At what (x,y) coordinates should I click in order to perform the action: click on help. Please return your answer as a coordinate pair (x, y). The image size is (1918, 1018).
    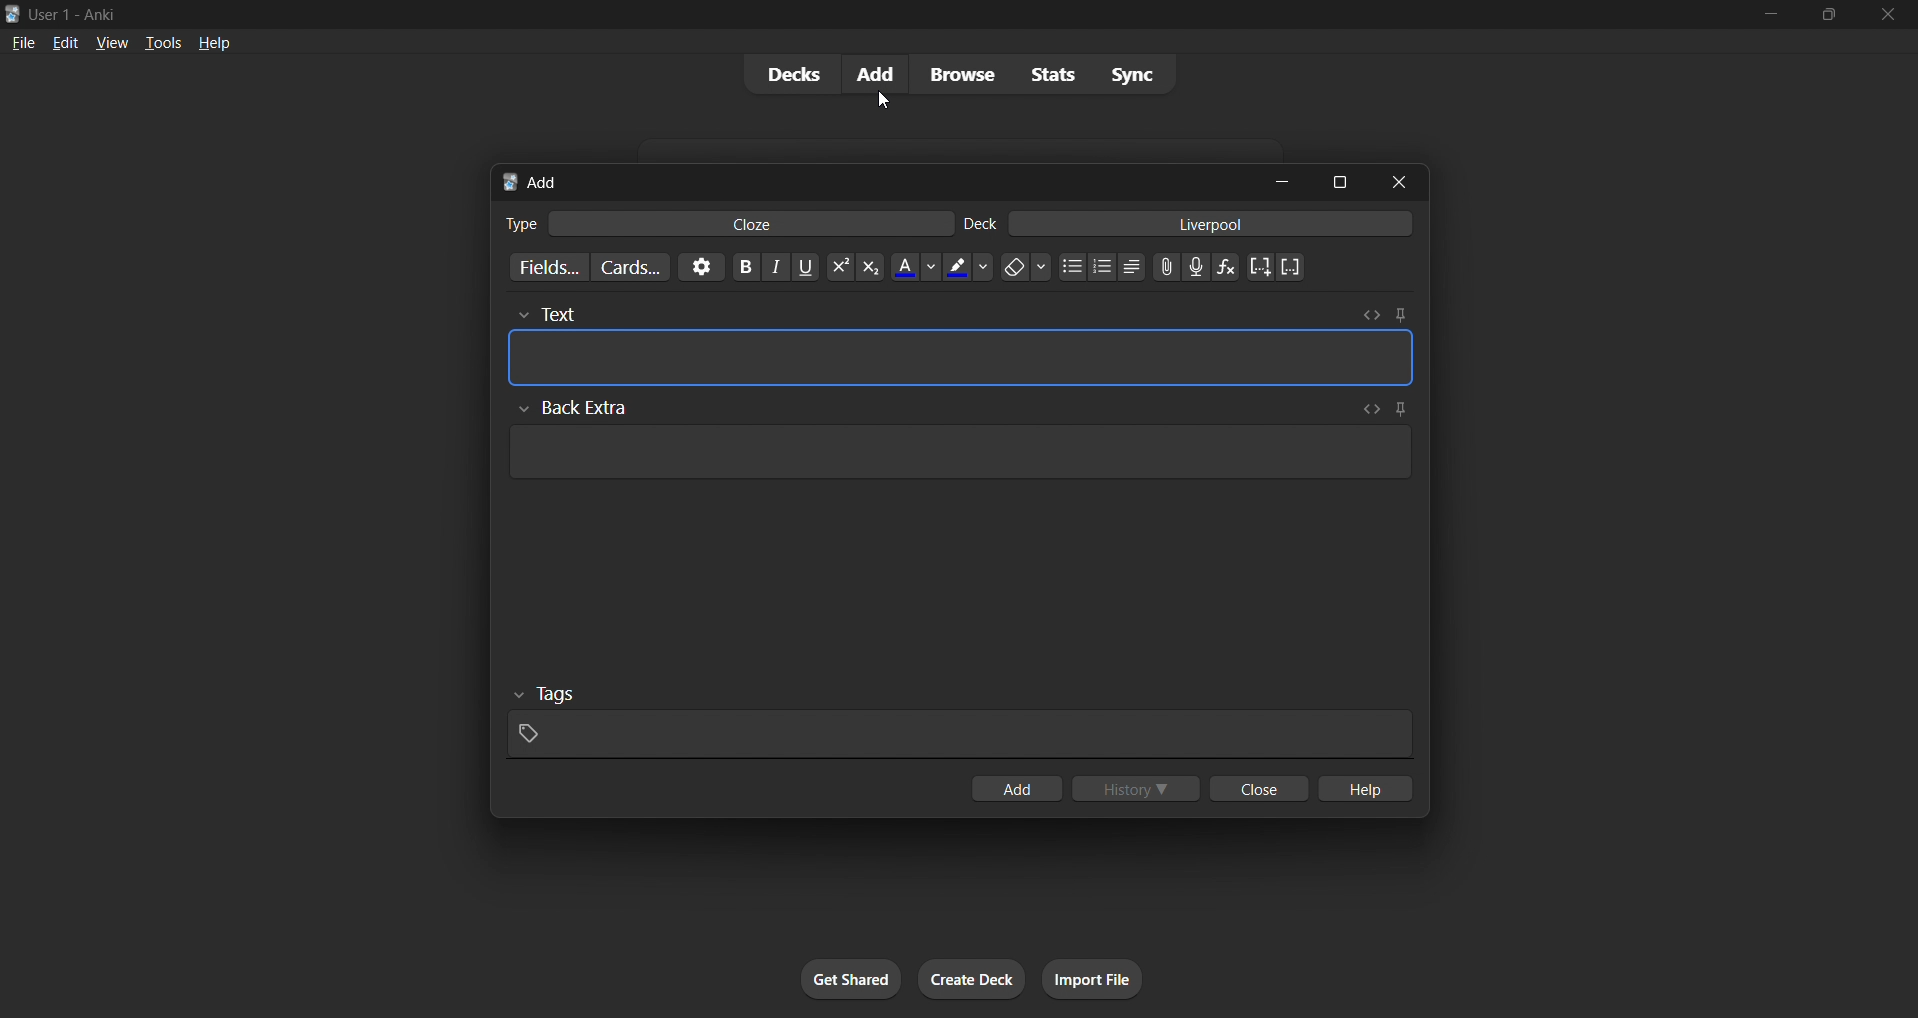
    Looking at the image, I should click on (1363, 789).